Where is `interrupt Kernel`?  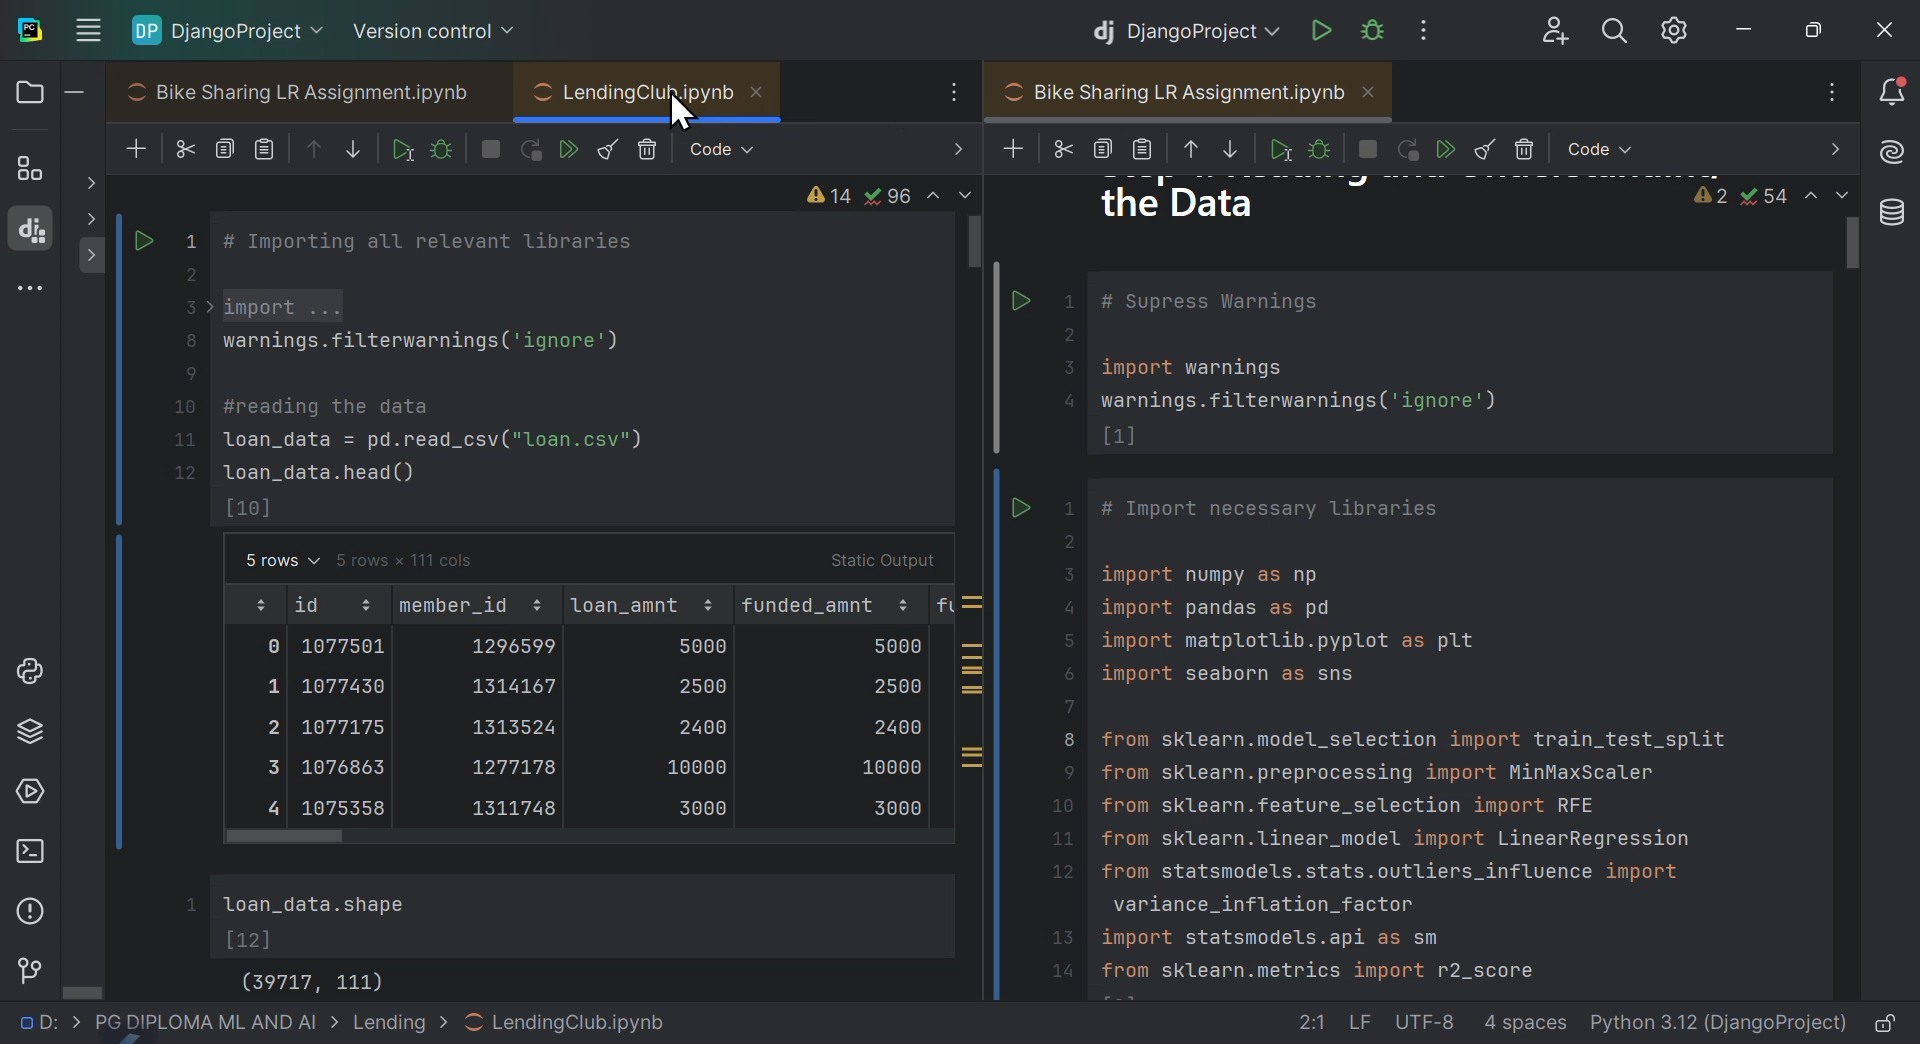 interrupt Kernel is located at coordinates (489, 148).